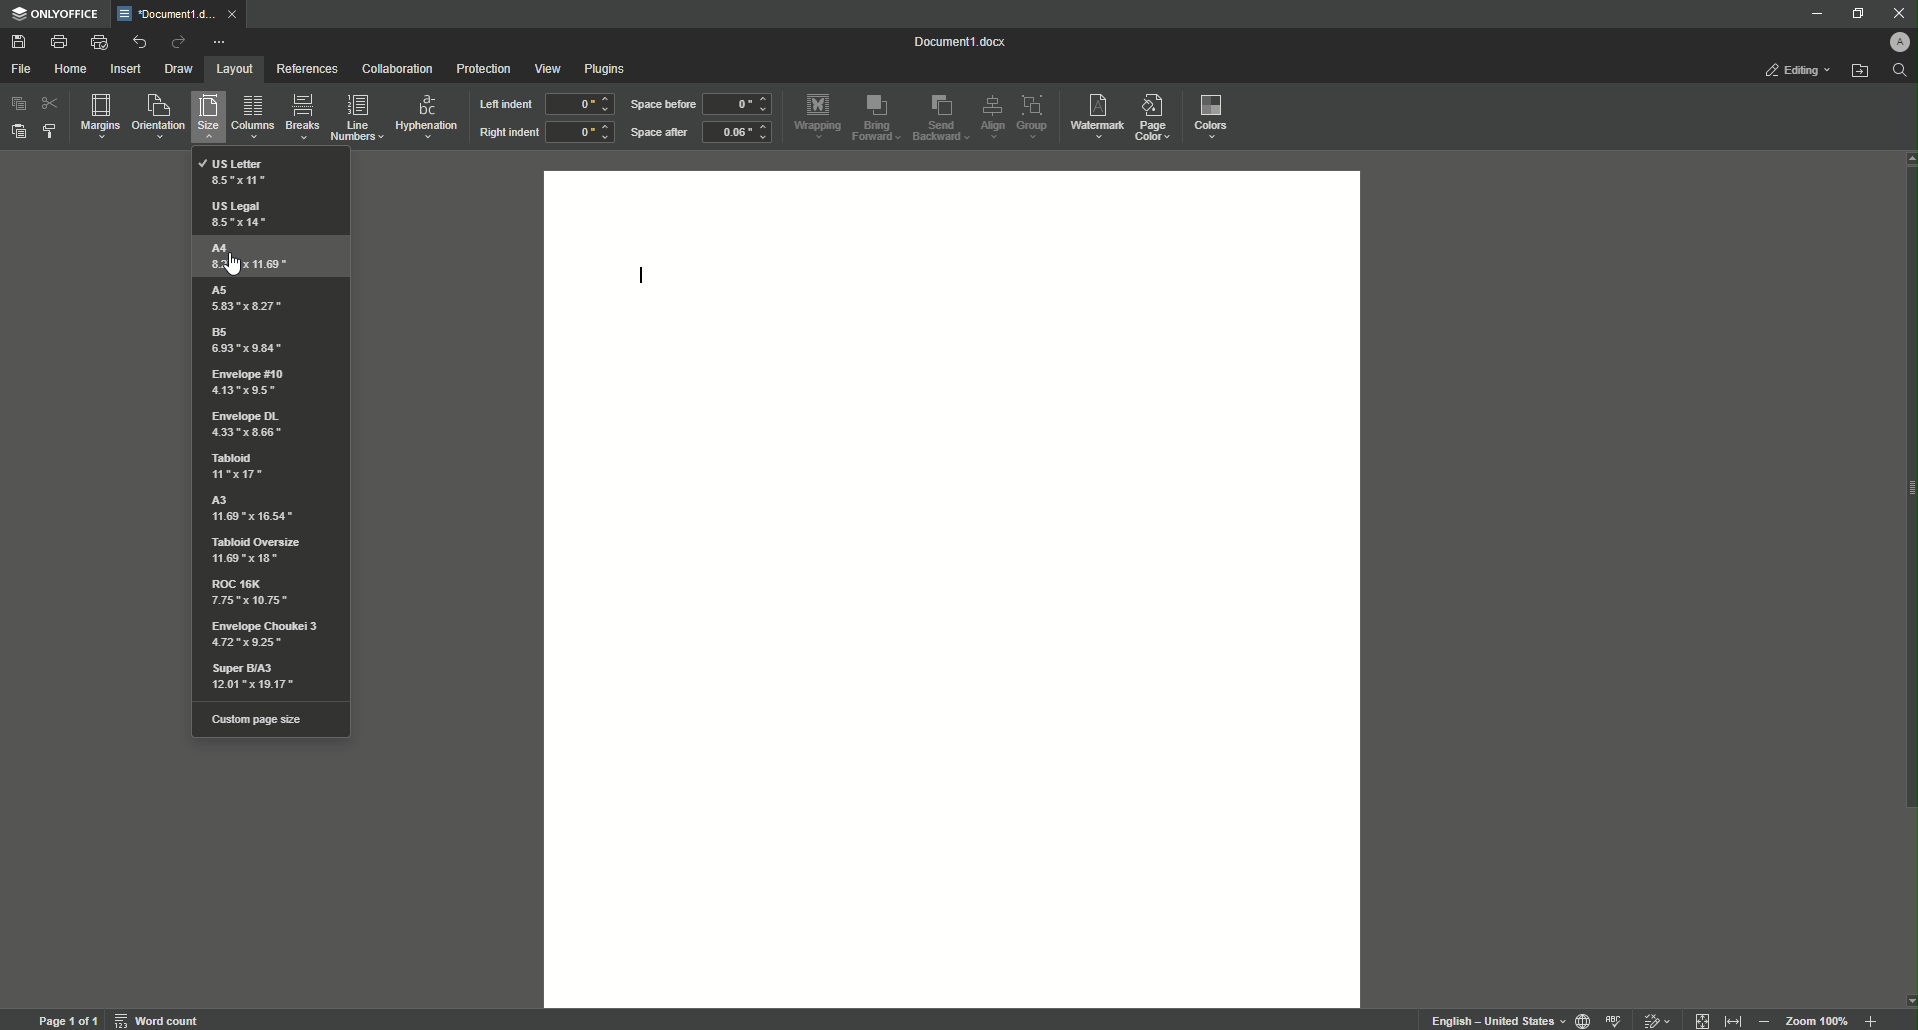  What do you see at coordinates (427, 116) in the screenshot?
I see `Hyphenation` at bounding box center [427, 116].